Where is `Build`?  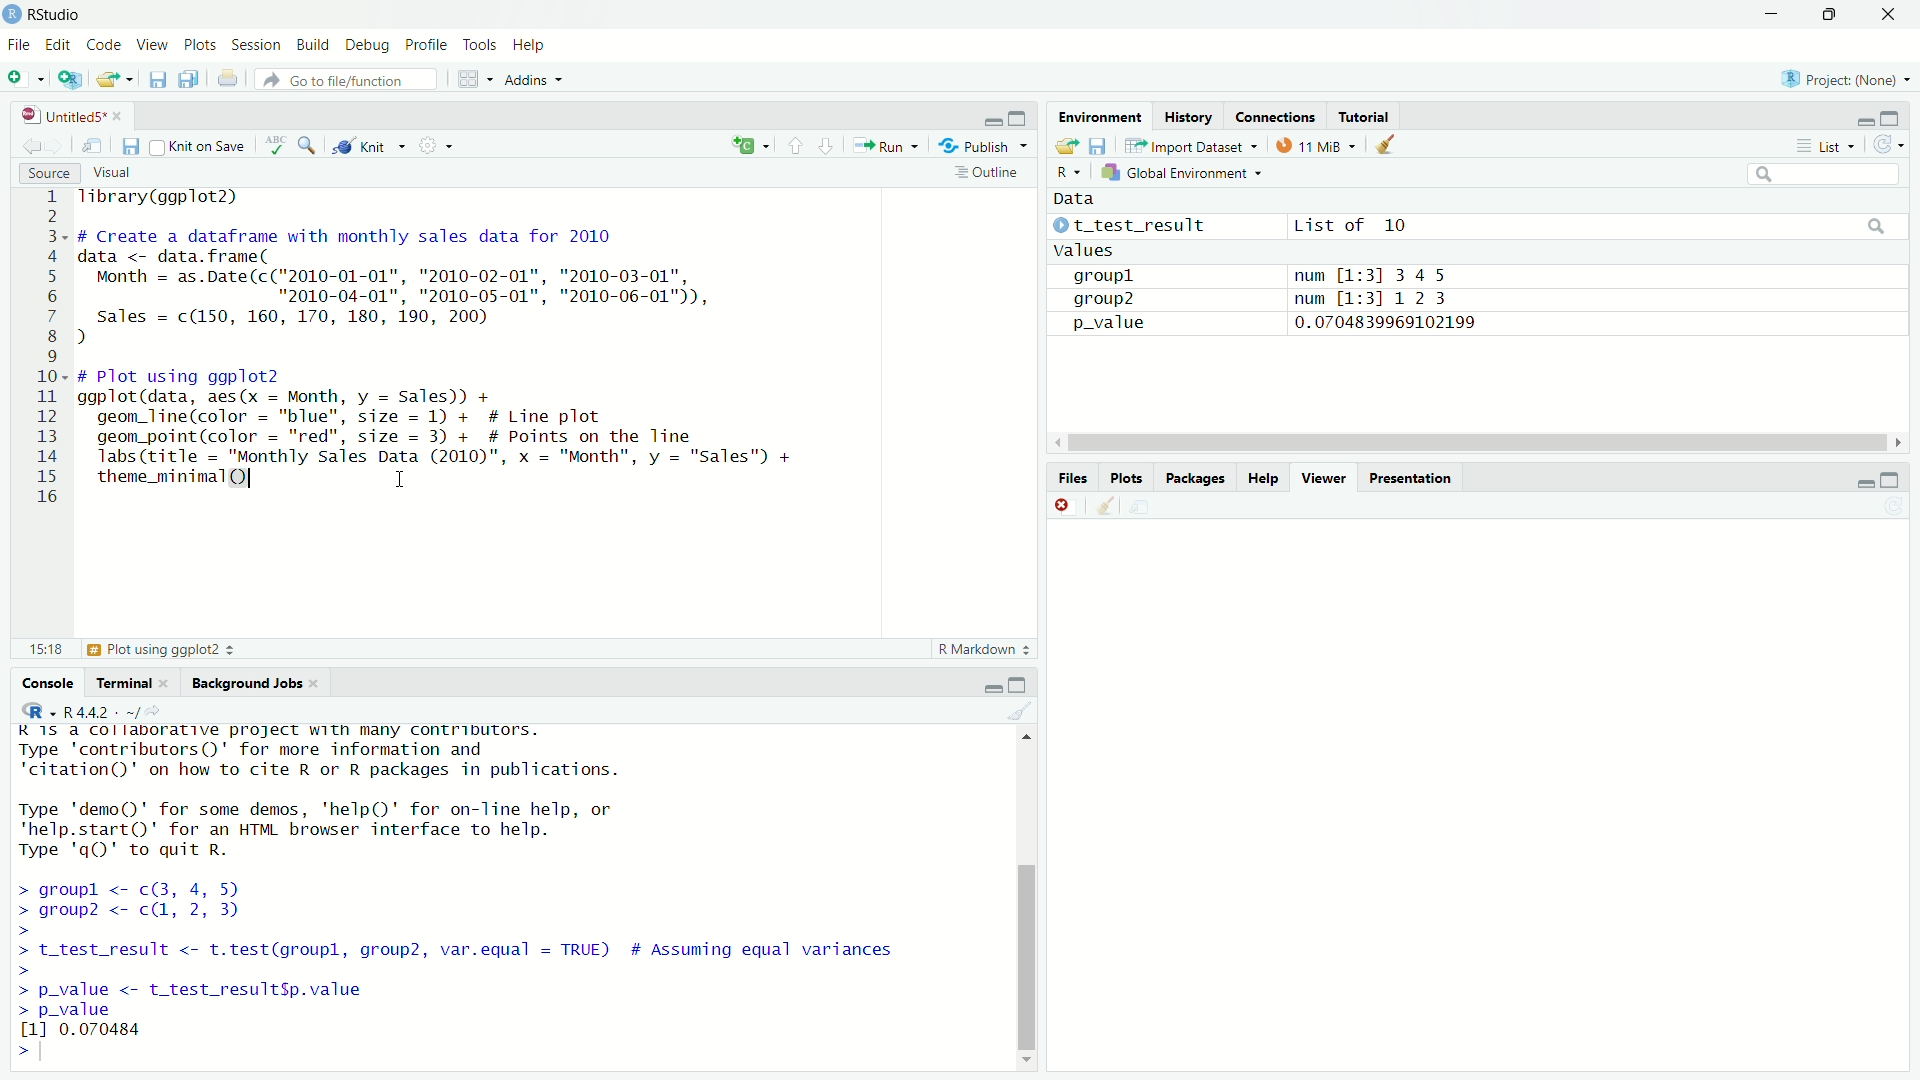 Build is located at coordinates (312, 41).